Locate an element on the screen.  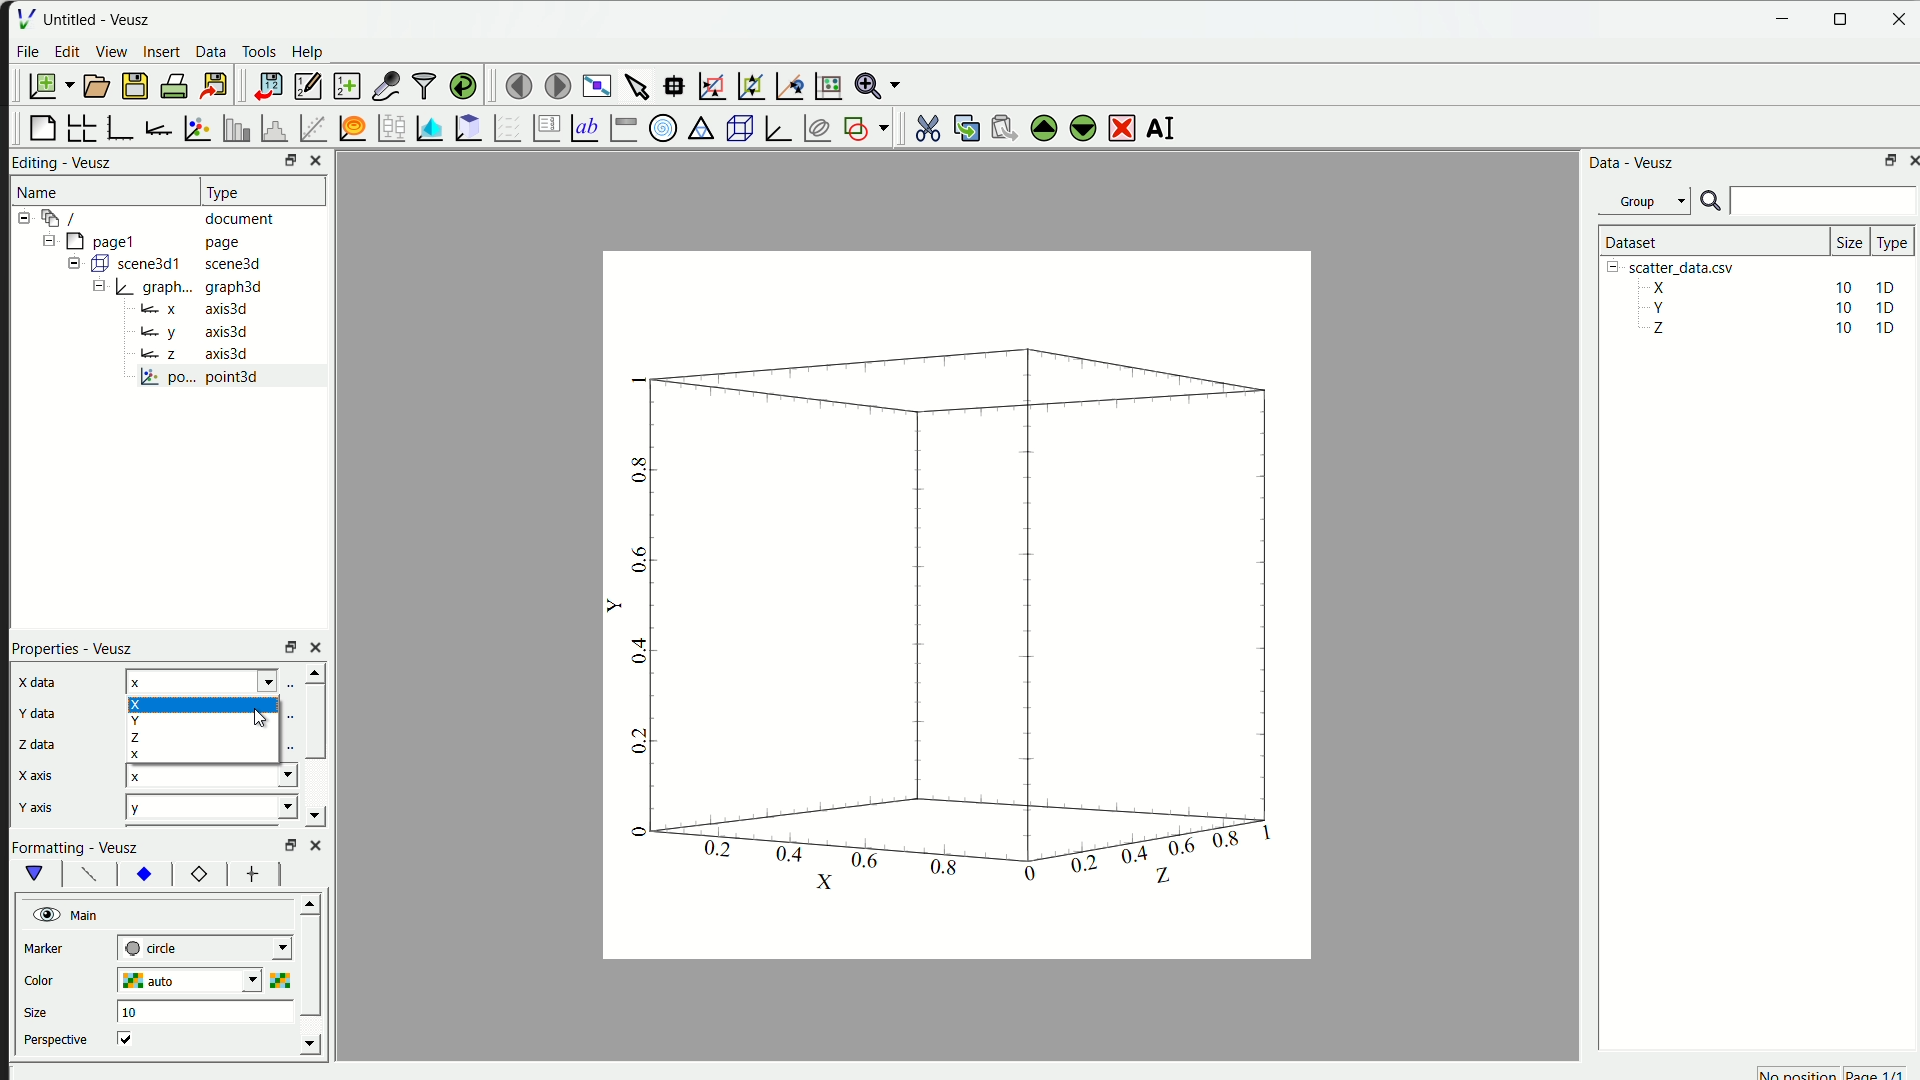
plot key is located at coordinates (542, 129).